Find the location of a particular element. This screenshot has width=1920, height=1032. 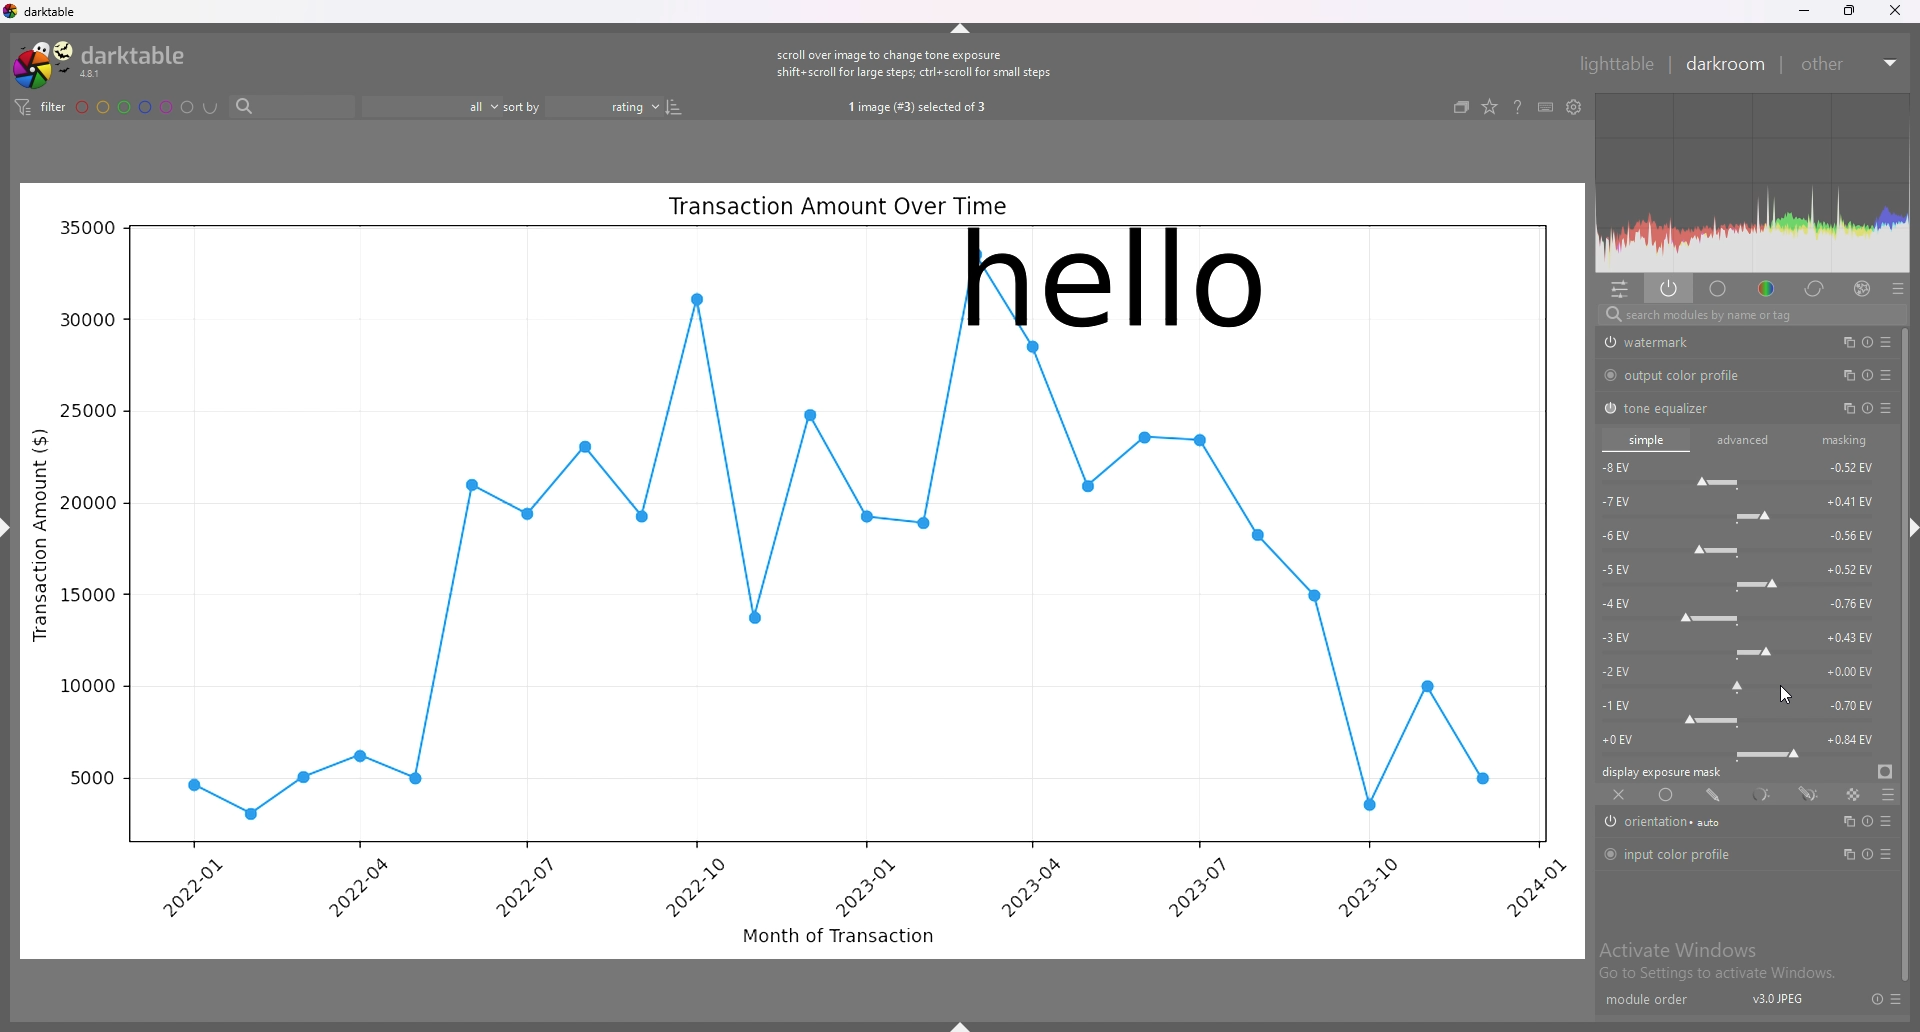

multiple instance actions, reset and presets is located at coordinates (1866, 408).